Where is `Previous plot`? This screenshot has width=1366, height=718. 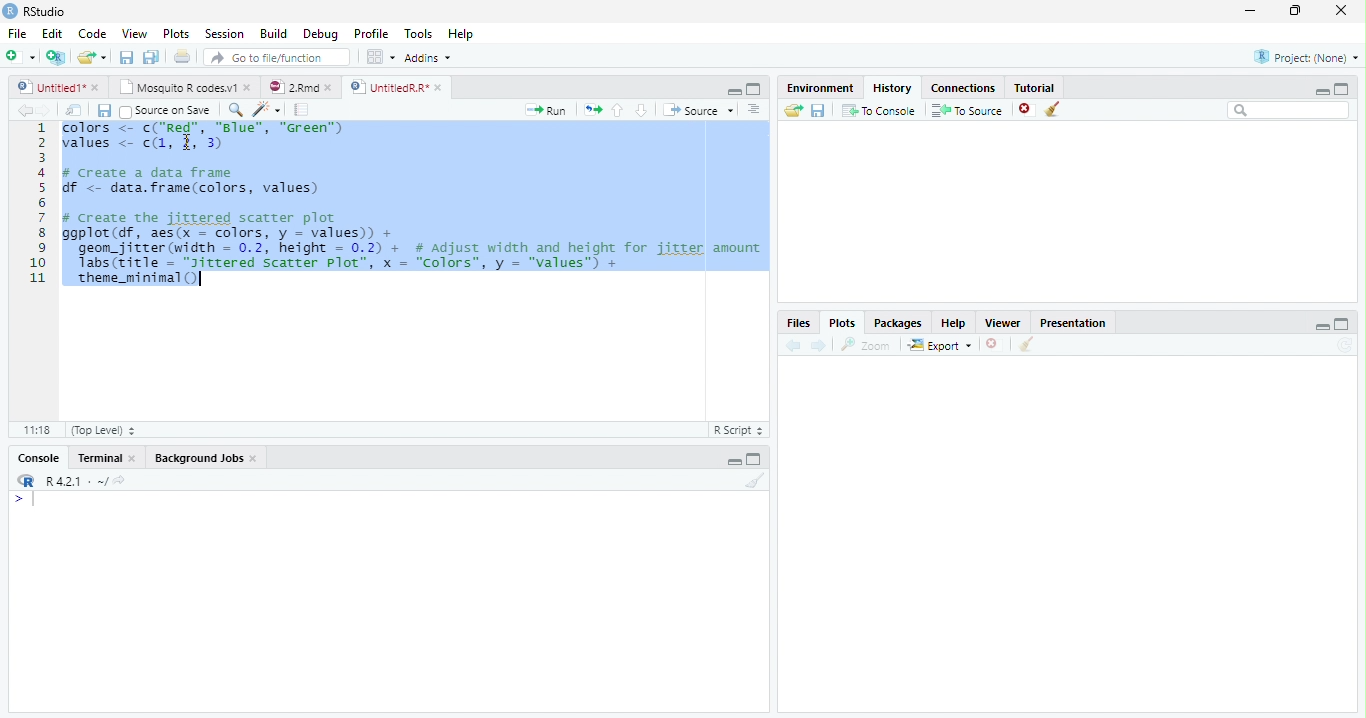
Previous plot is located at coordinates (794, 345).